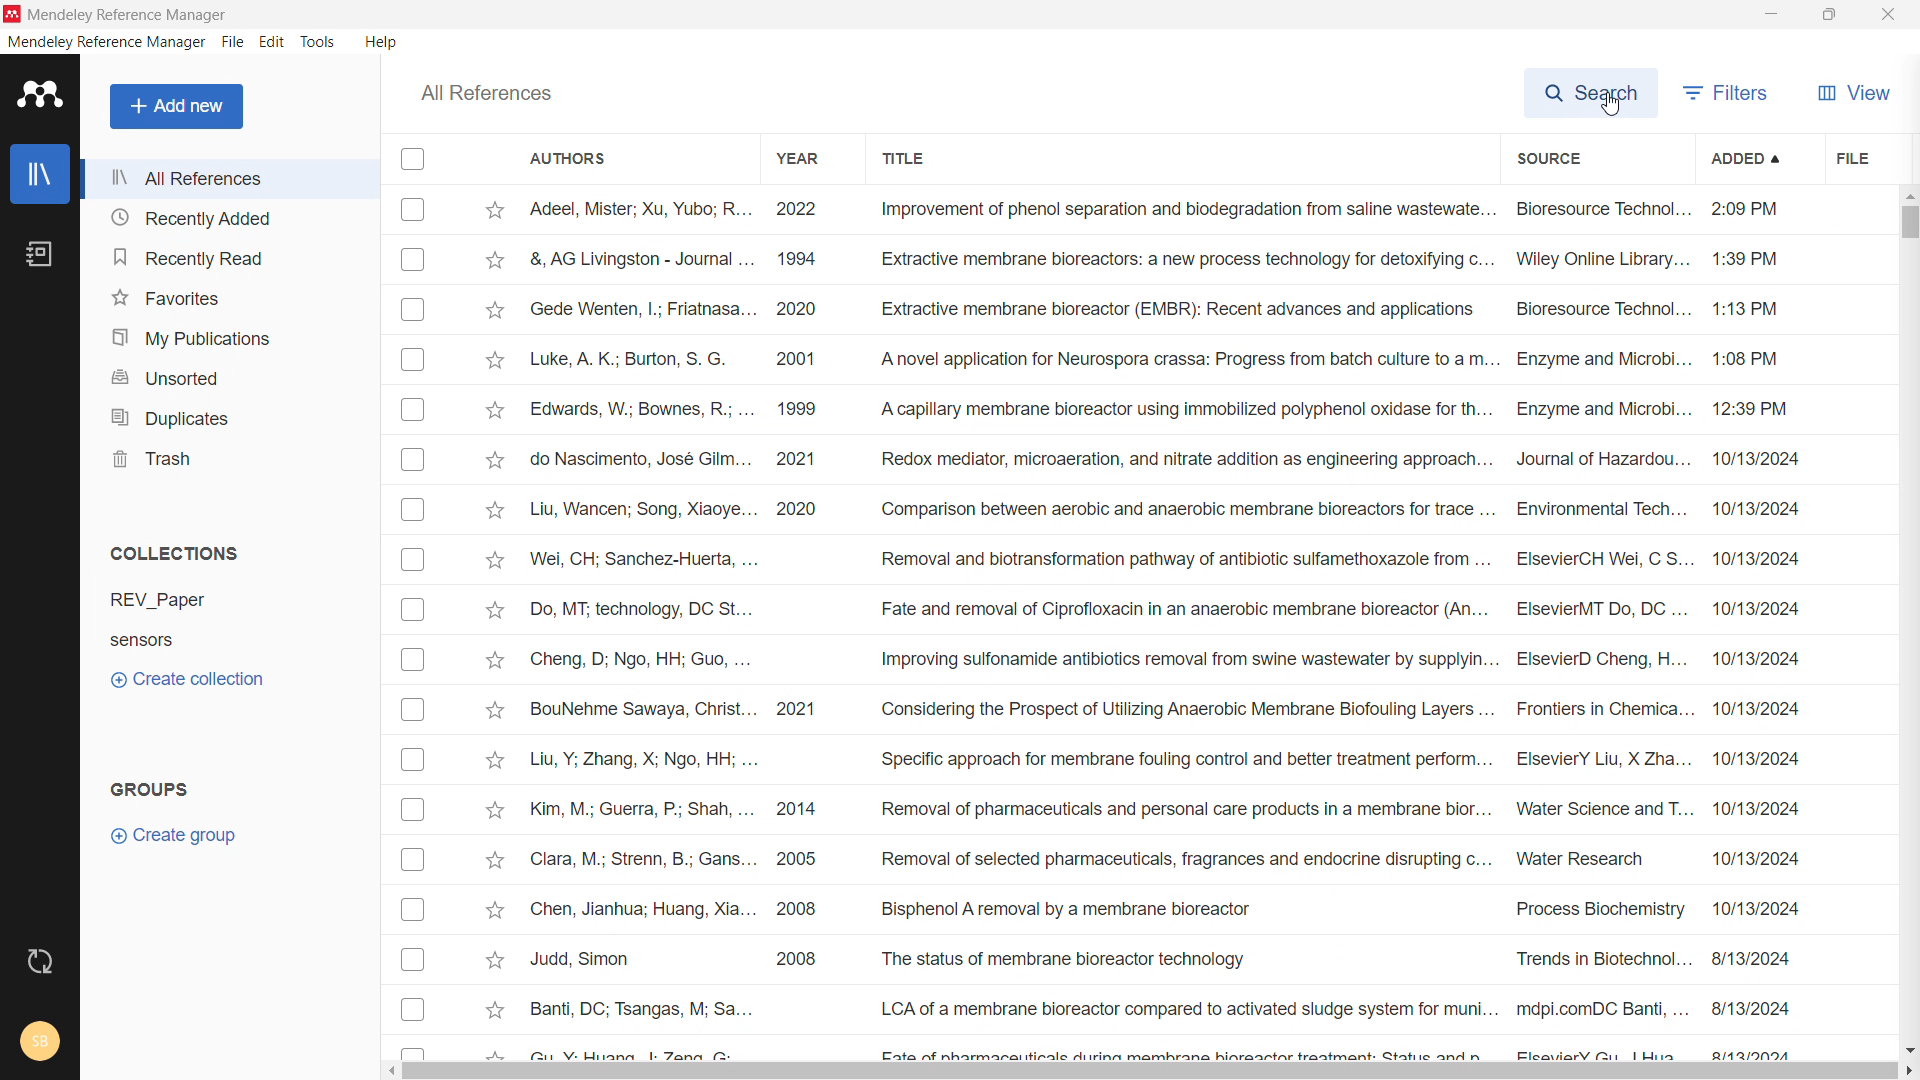 This screenshot has height=1080, width=1920. I want to click on add new, so click(176, 107).